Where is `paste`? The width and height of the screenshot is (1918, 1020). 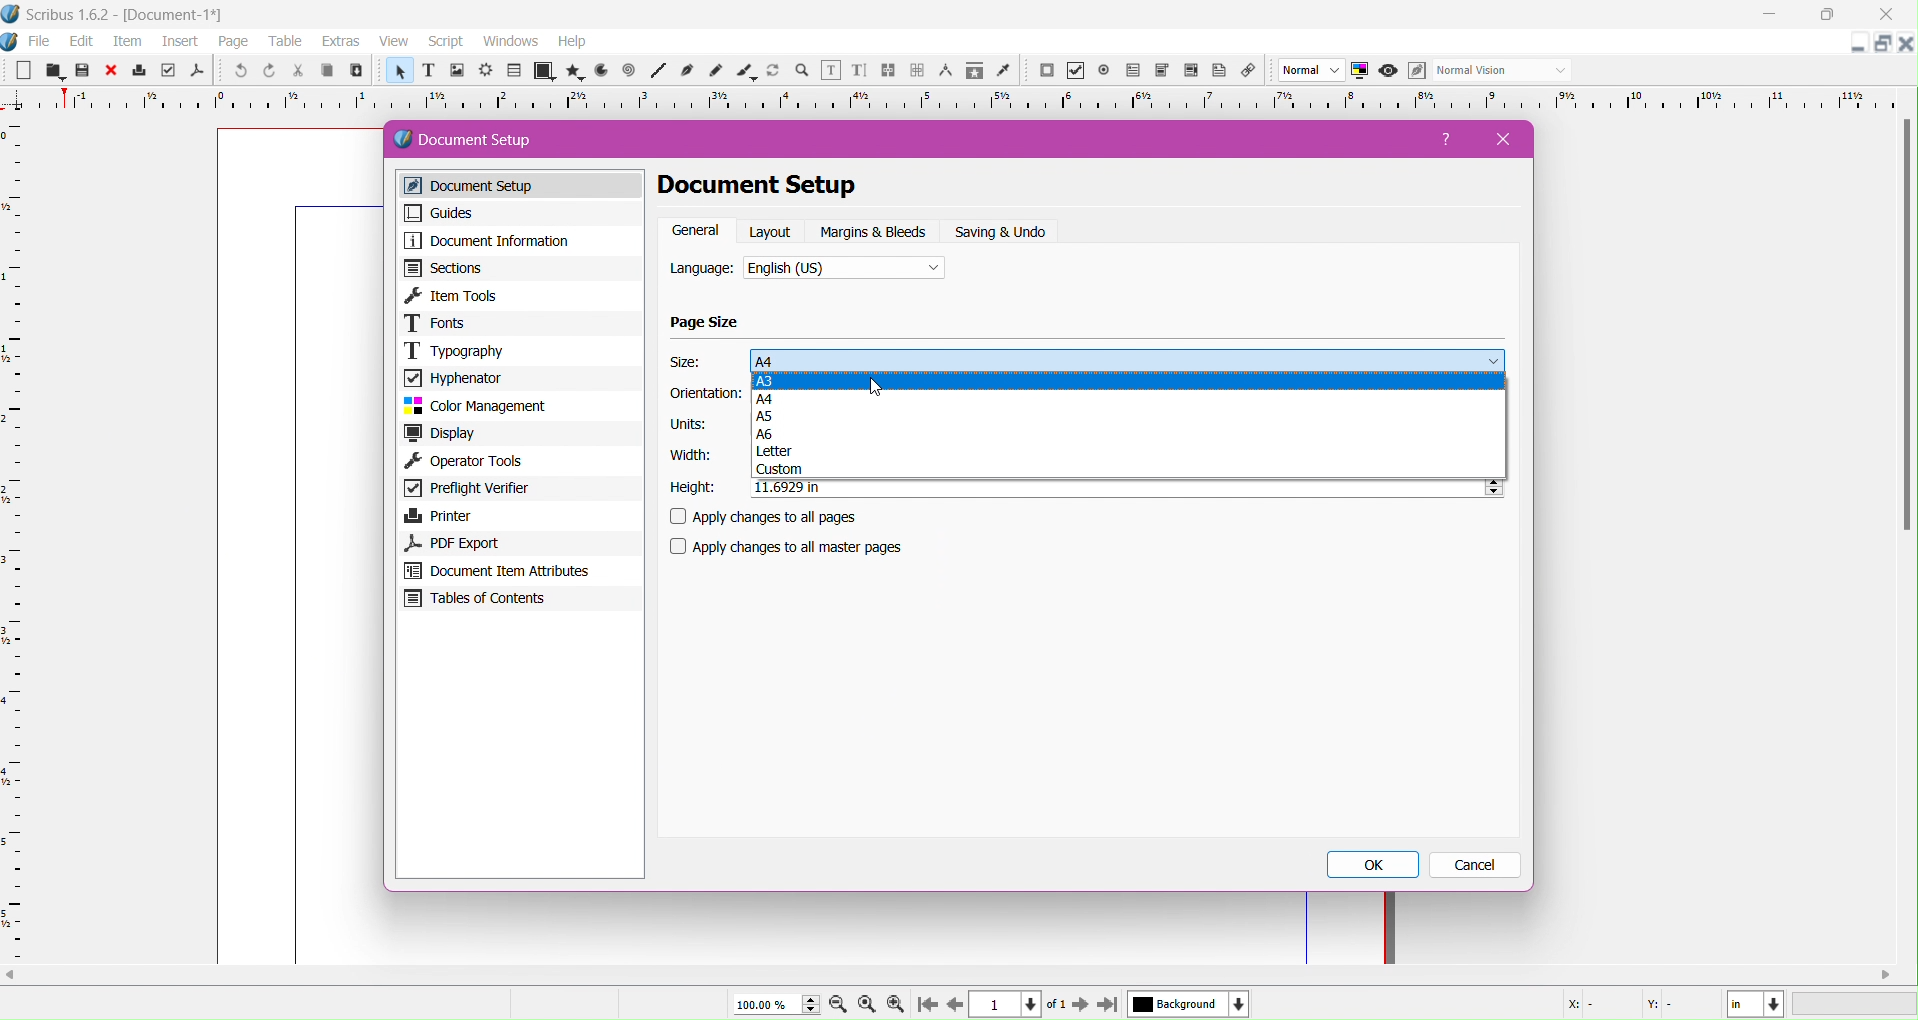
paste is located at coordinates (355, 71).